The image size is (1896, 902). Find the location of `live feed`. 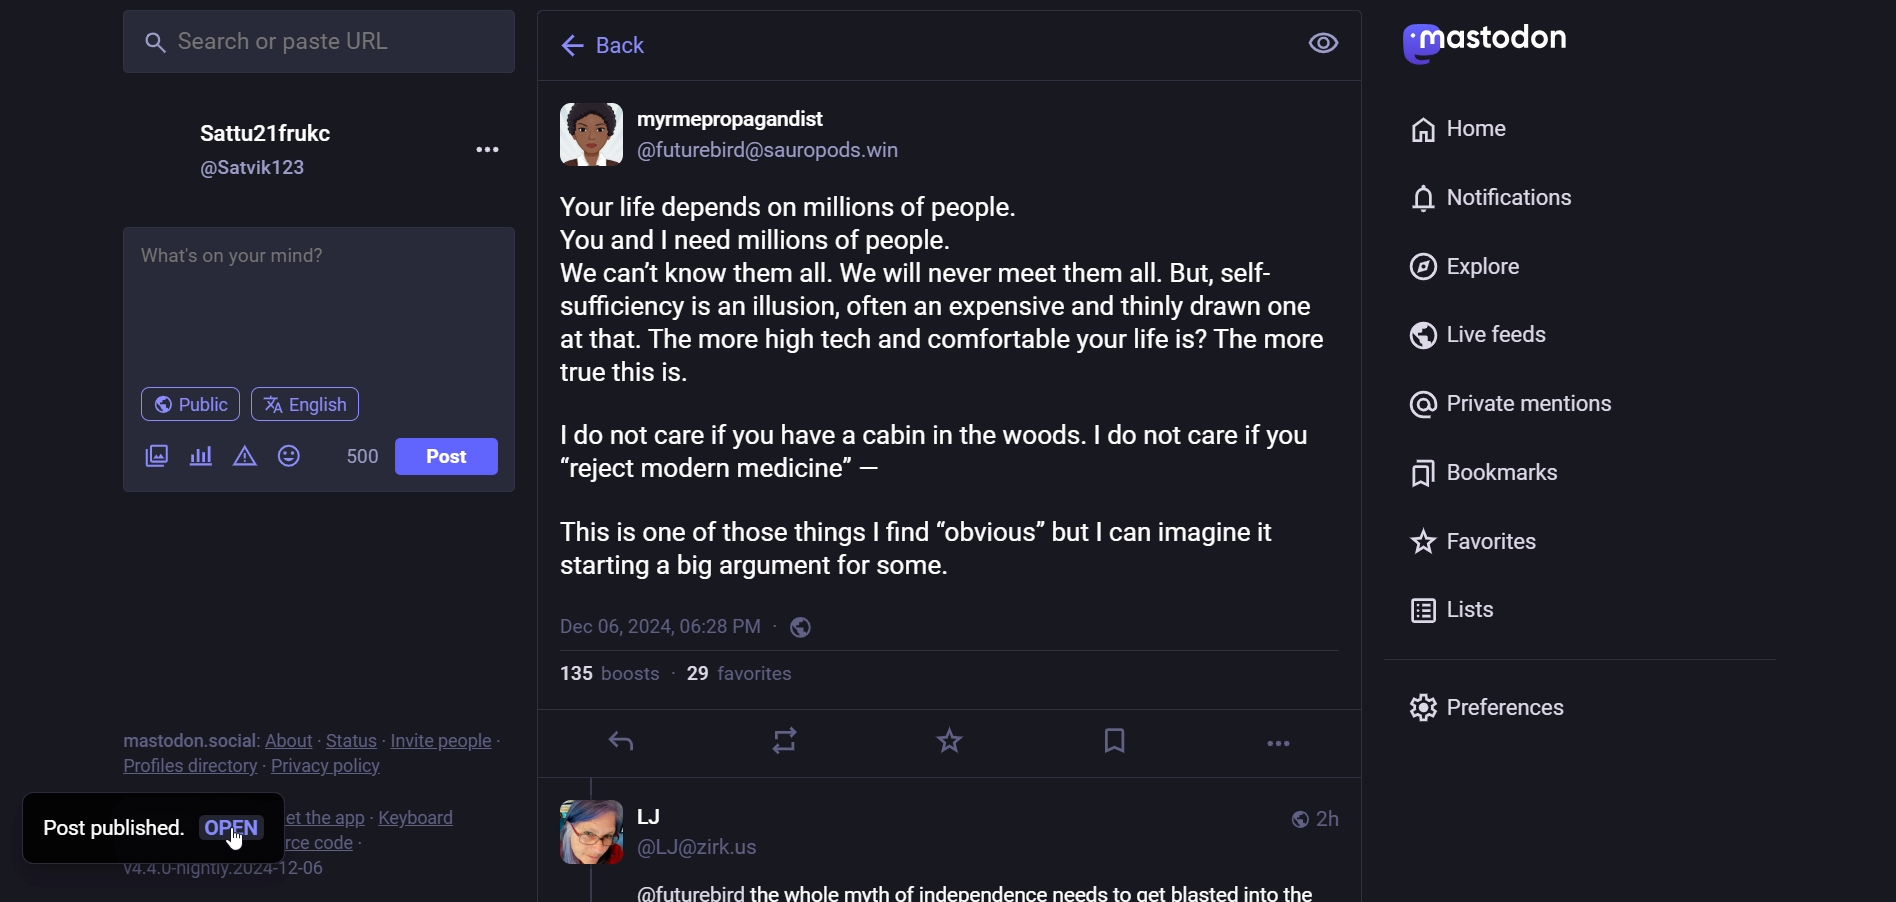

live feed is located at coordinates (1480, 334).